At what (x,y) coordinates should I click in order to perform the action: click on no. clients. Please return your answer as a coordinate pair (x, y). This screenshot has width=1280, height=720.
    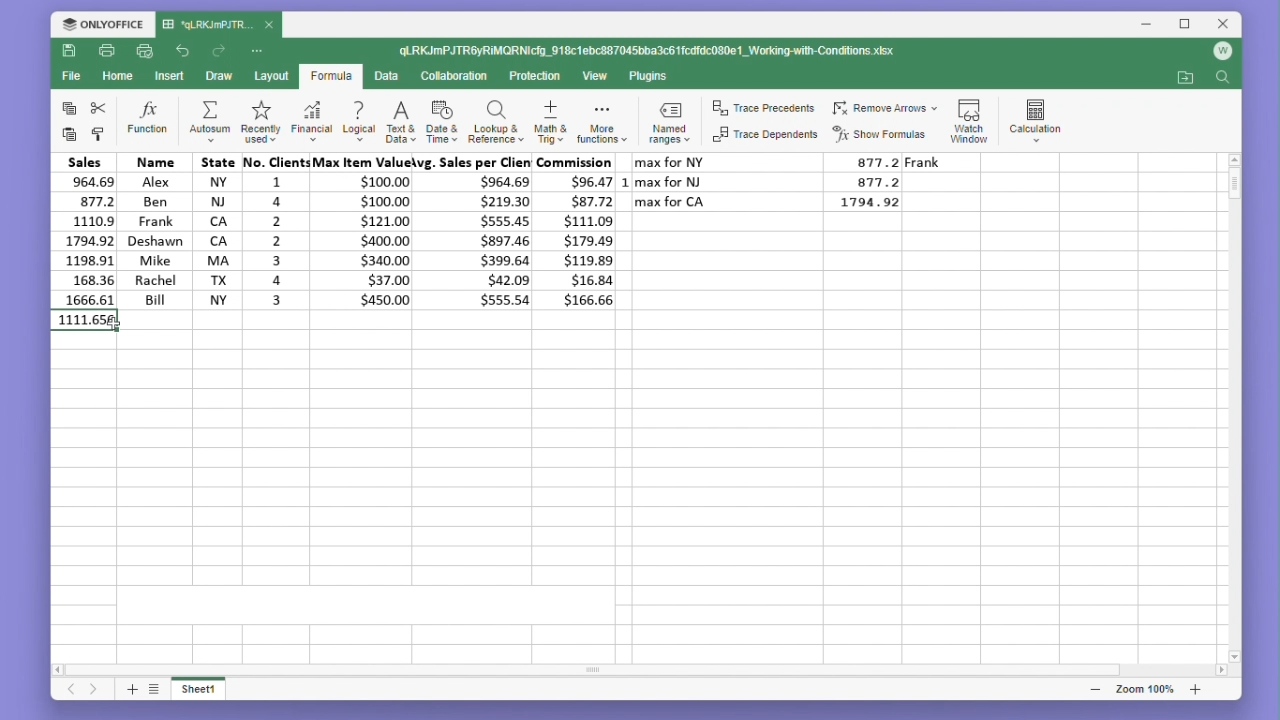
    Looking at the image, I should click on (275, 229).